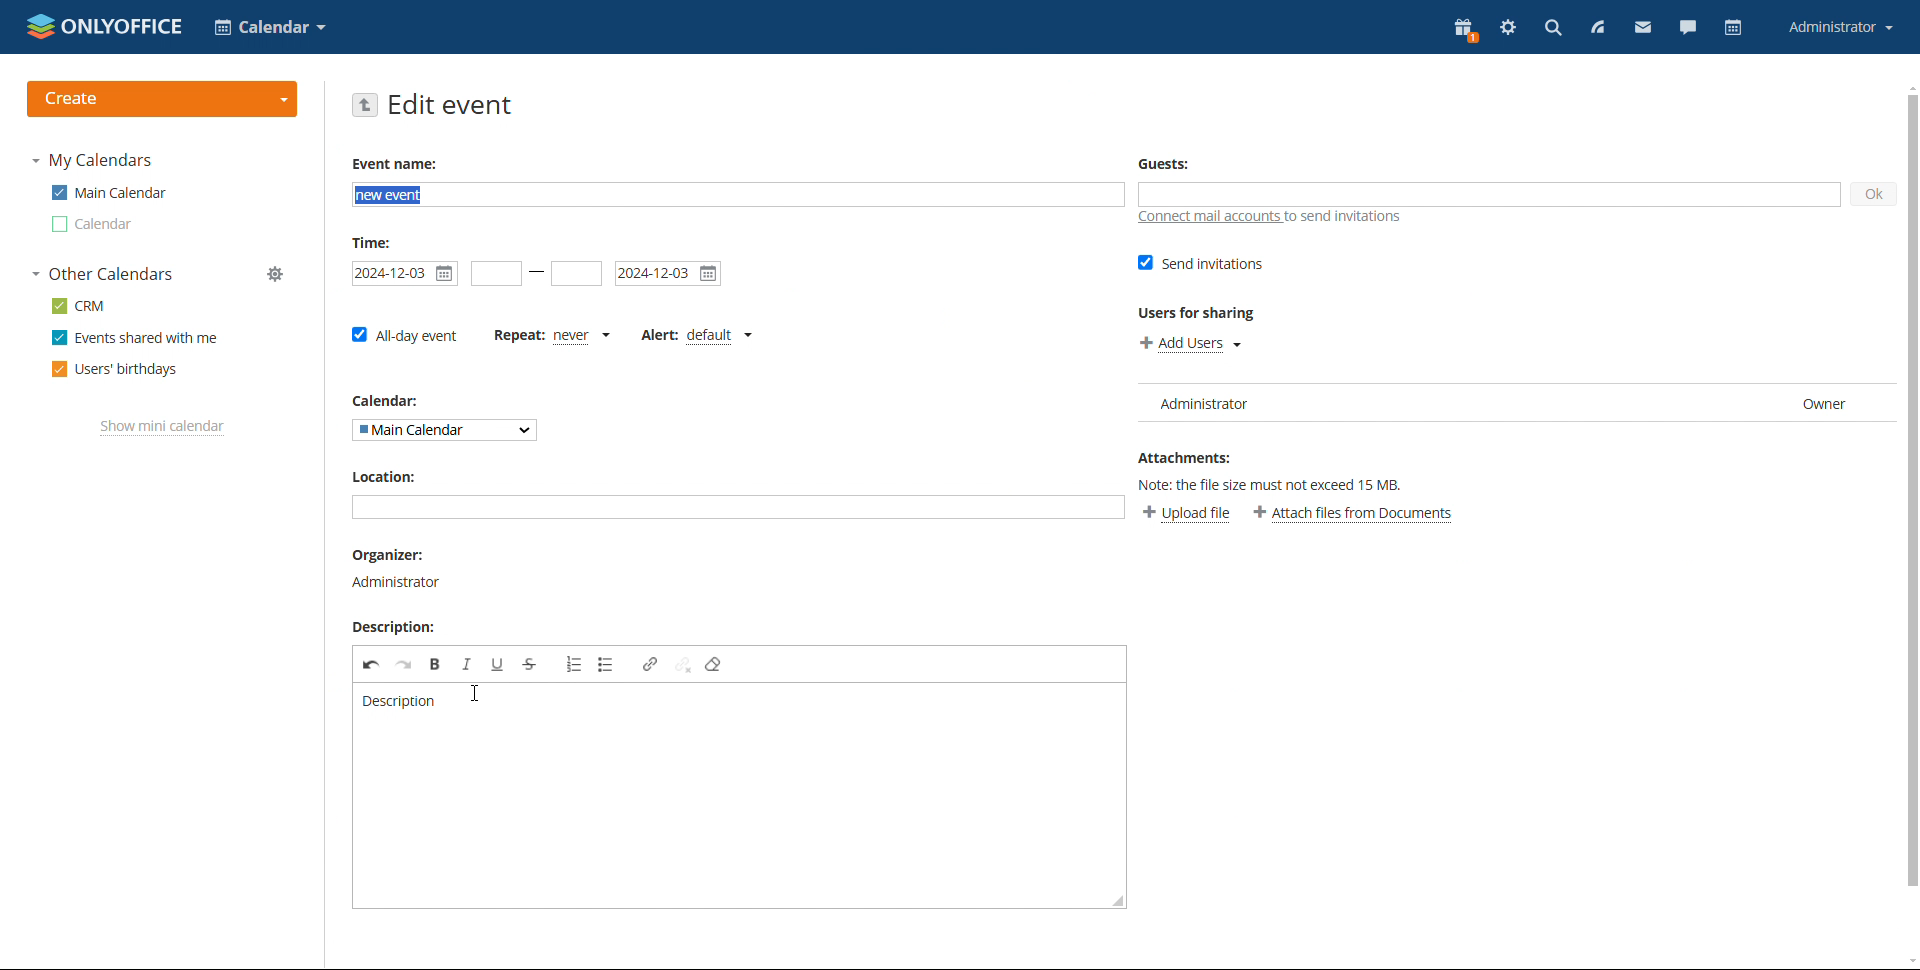  What do you see at coordinates (1508, 29) in the screenshot?
I see `settings` at bounding box center [1508, 29].